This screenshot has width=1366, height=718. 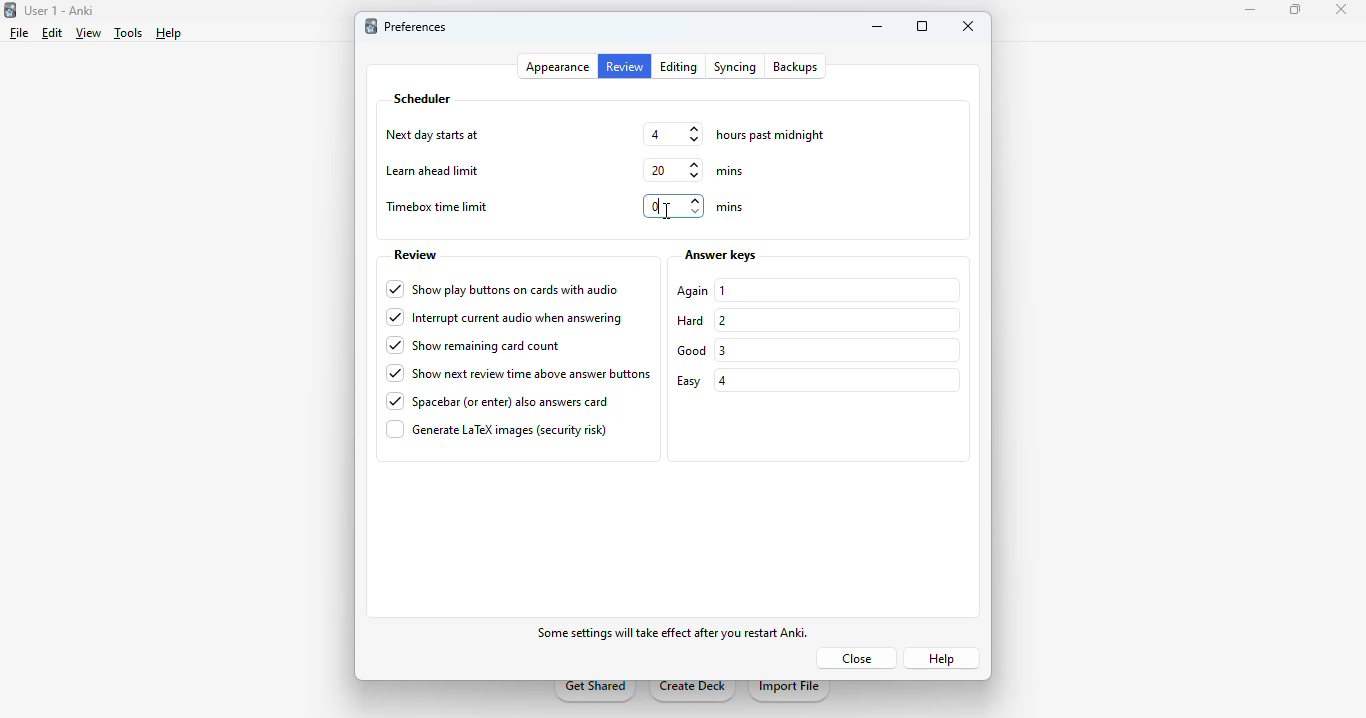 What do you see at coordinates (417, 26) in the screenshot?
I see `preferences` at bounding box center [417, 26].